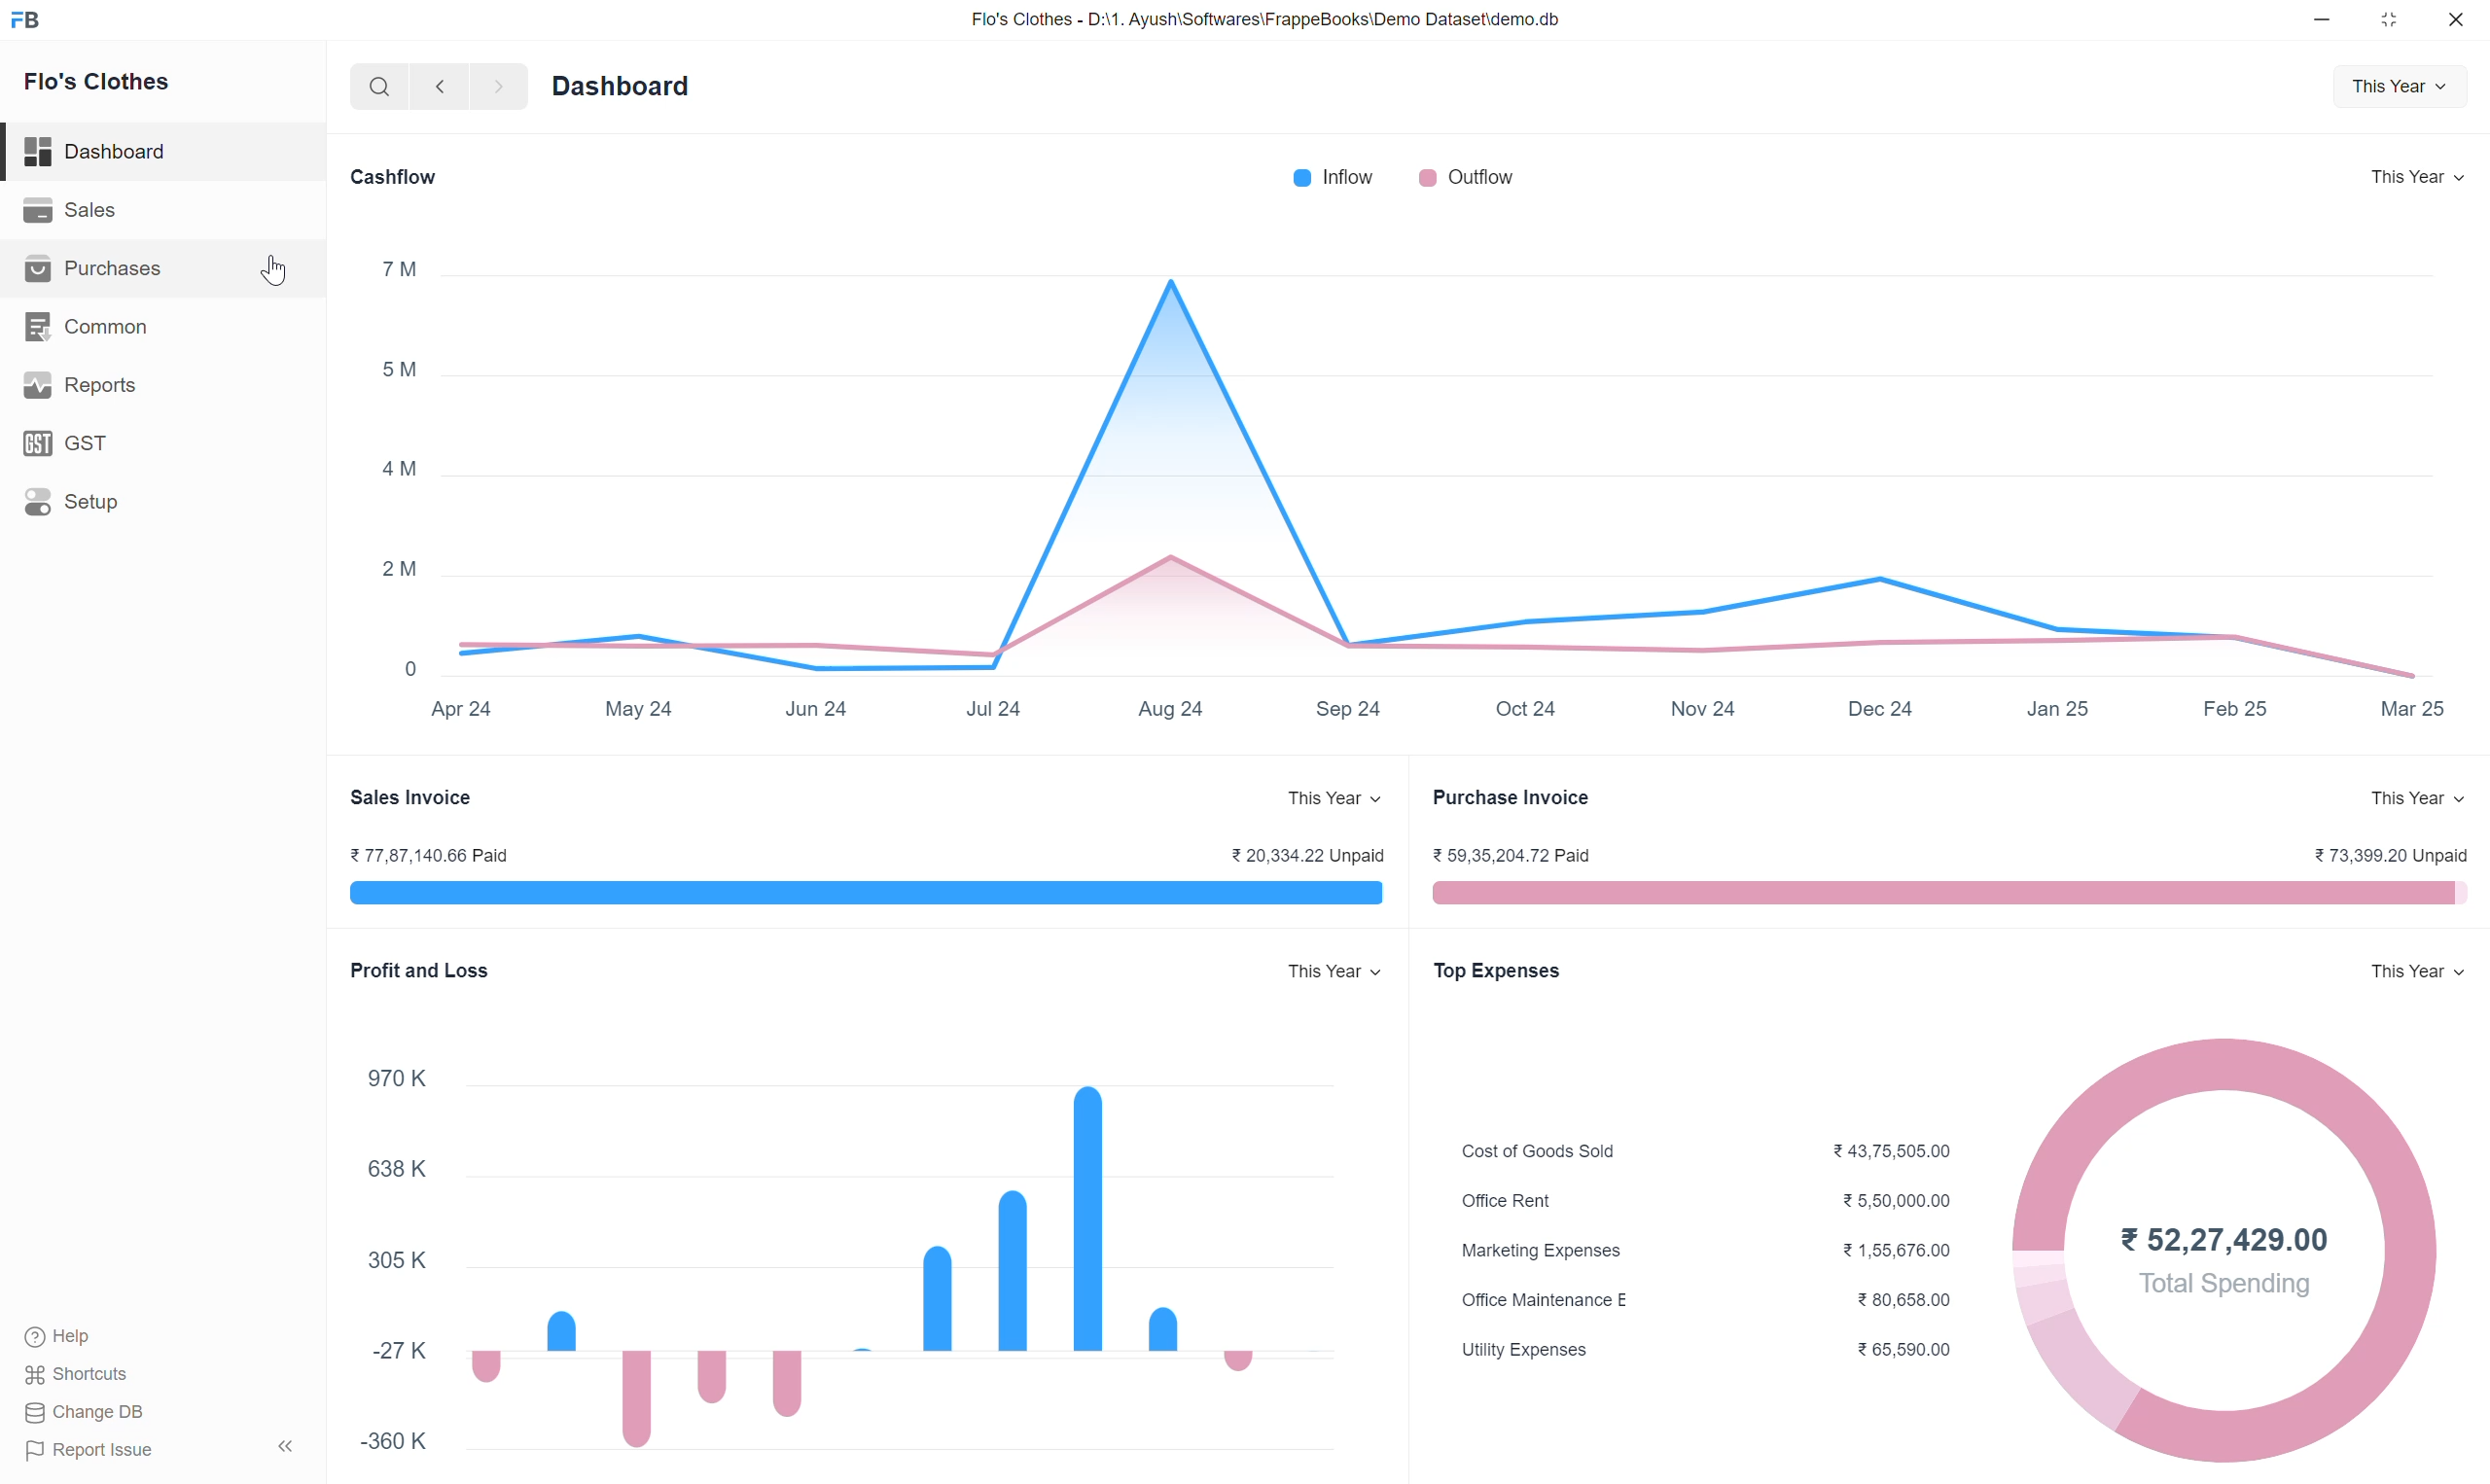  What do you see at coordinates (283, 1443) in the screenshot?
I see `hide` at bounding box center [283, 1443].